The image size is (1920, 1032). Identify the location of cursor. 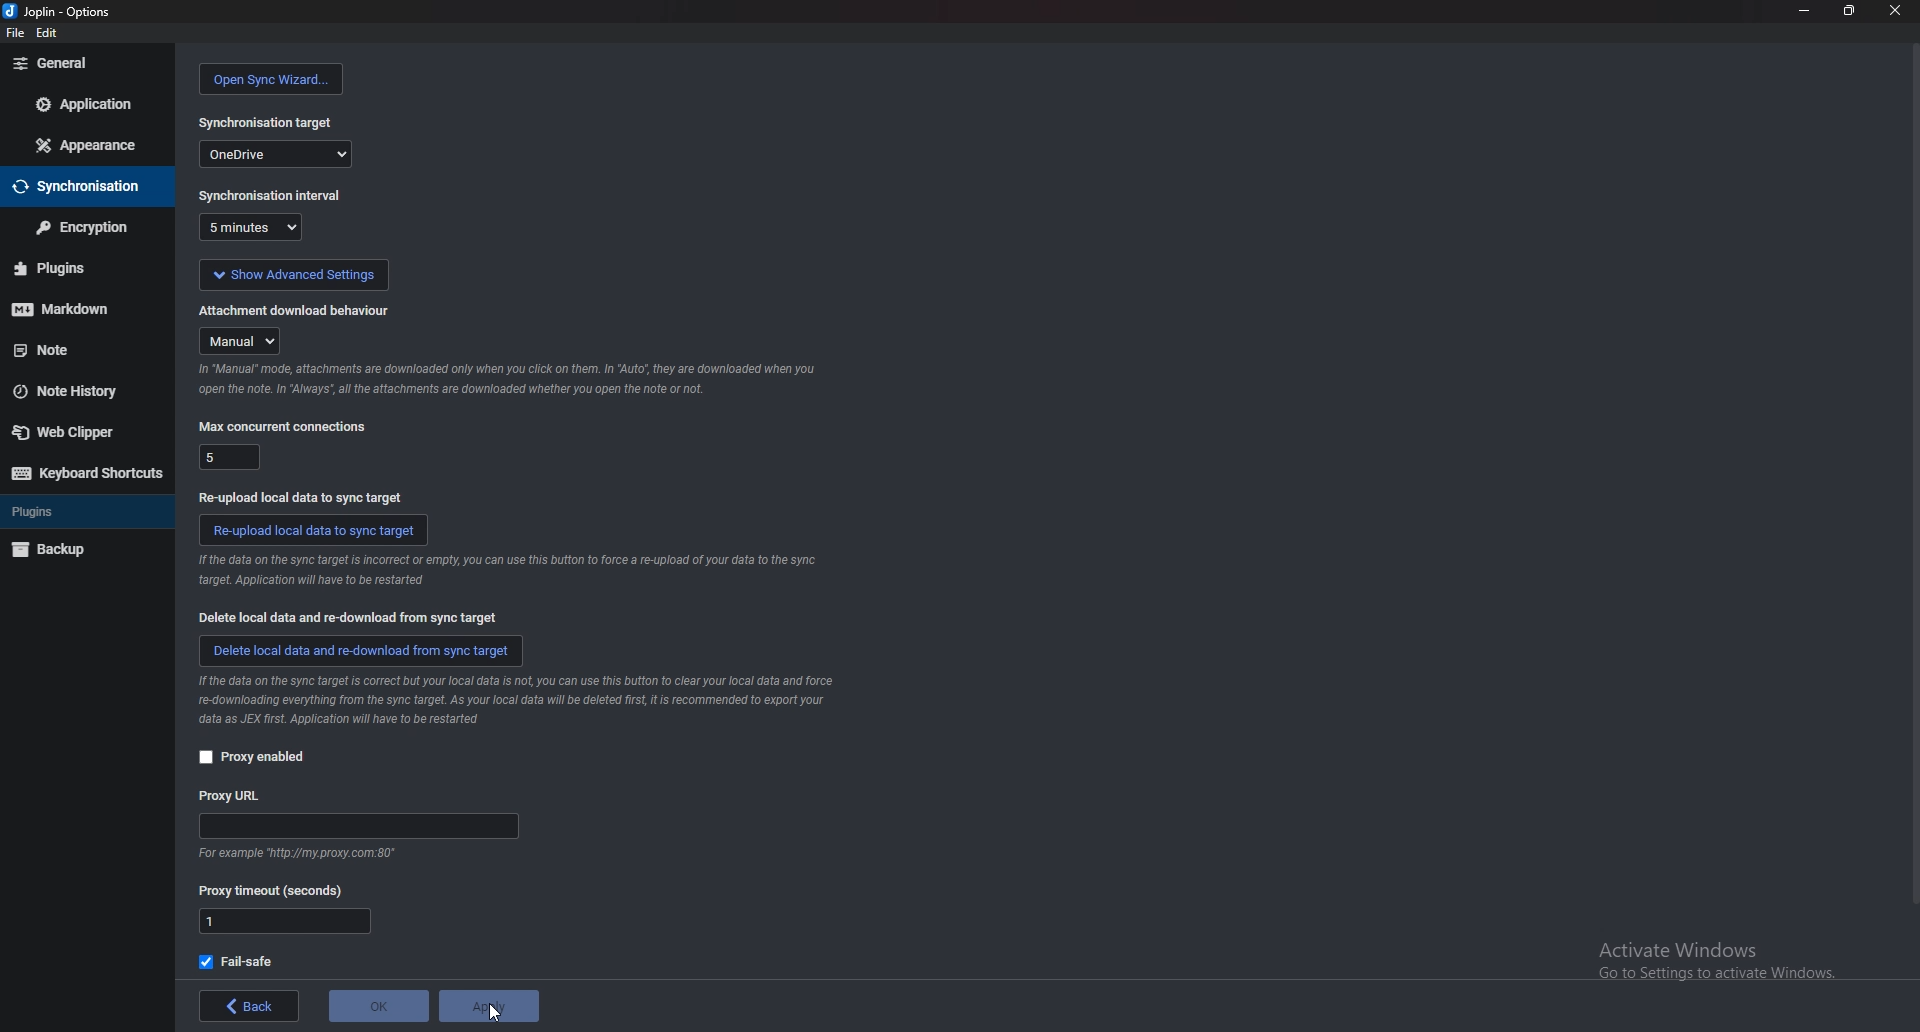
(494, 1009).